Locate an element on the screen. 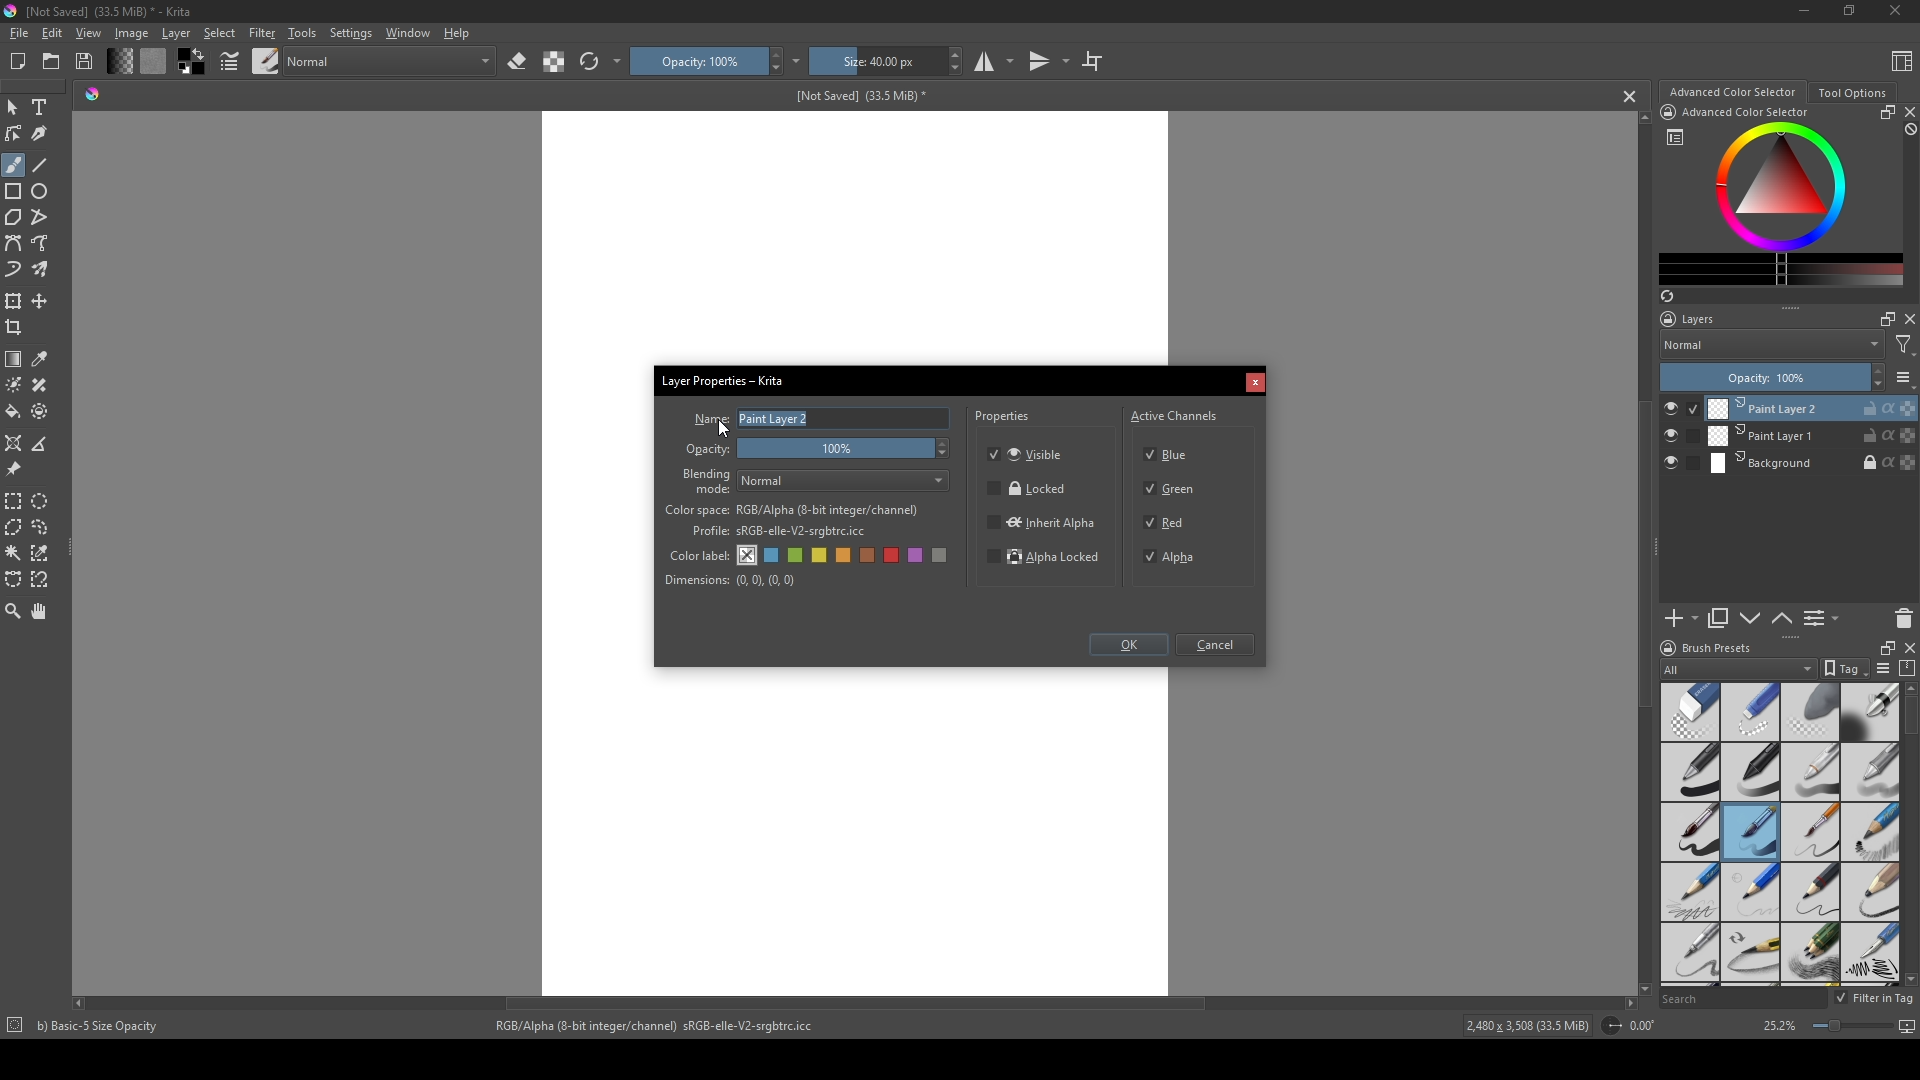  Layer is located at coordinates (176, 33).